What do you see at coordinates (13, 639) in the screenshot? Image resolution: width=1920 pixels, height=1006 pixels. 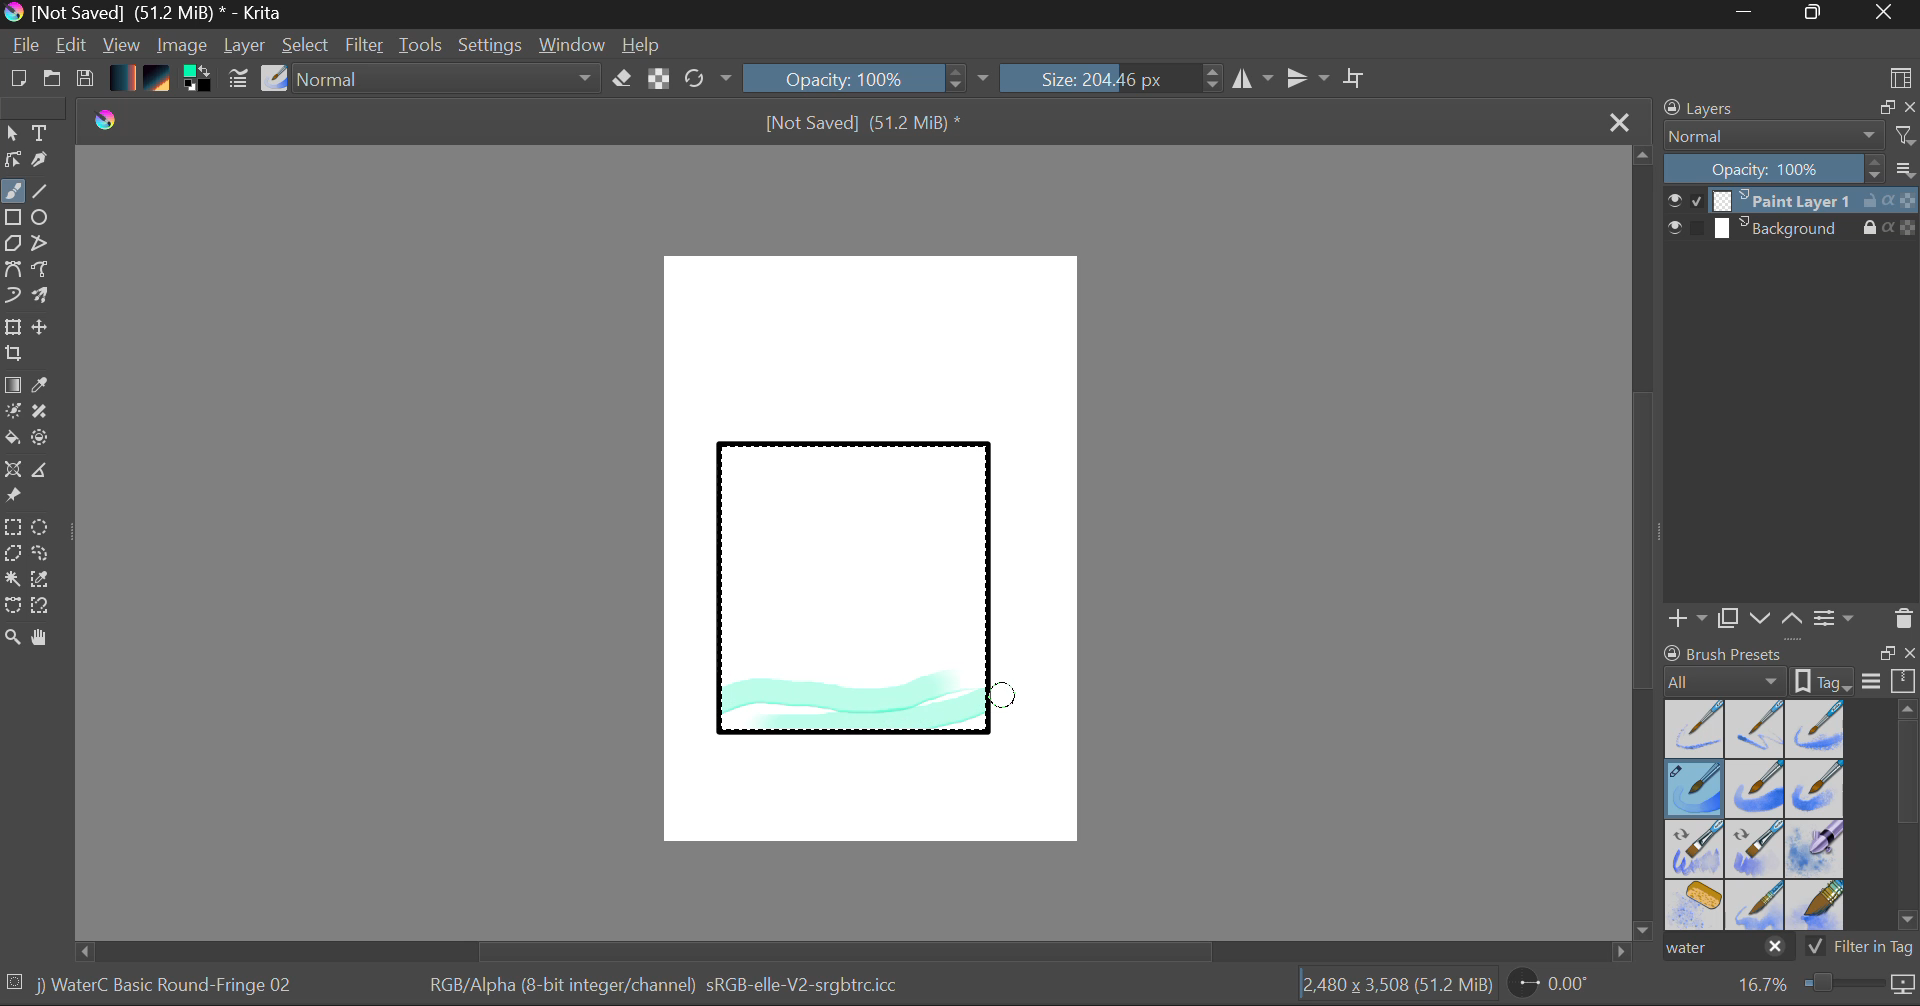 I see `Zoom` at bounding box center [13, 639].